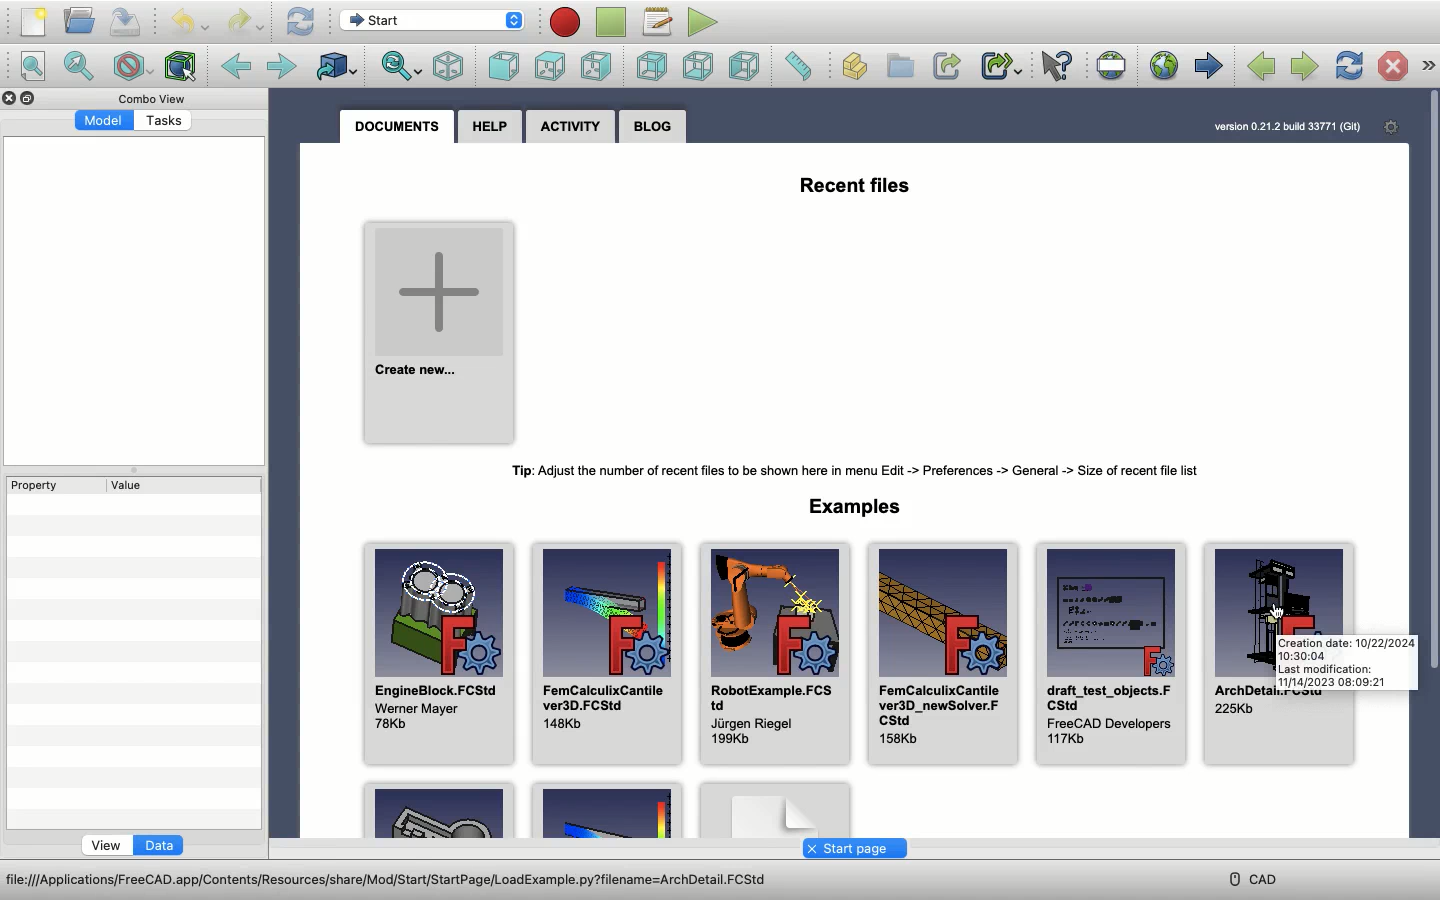 This screenshot has width=1440, height=900. I want to click on Address, so click(406, 879).